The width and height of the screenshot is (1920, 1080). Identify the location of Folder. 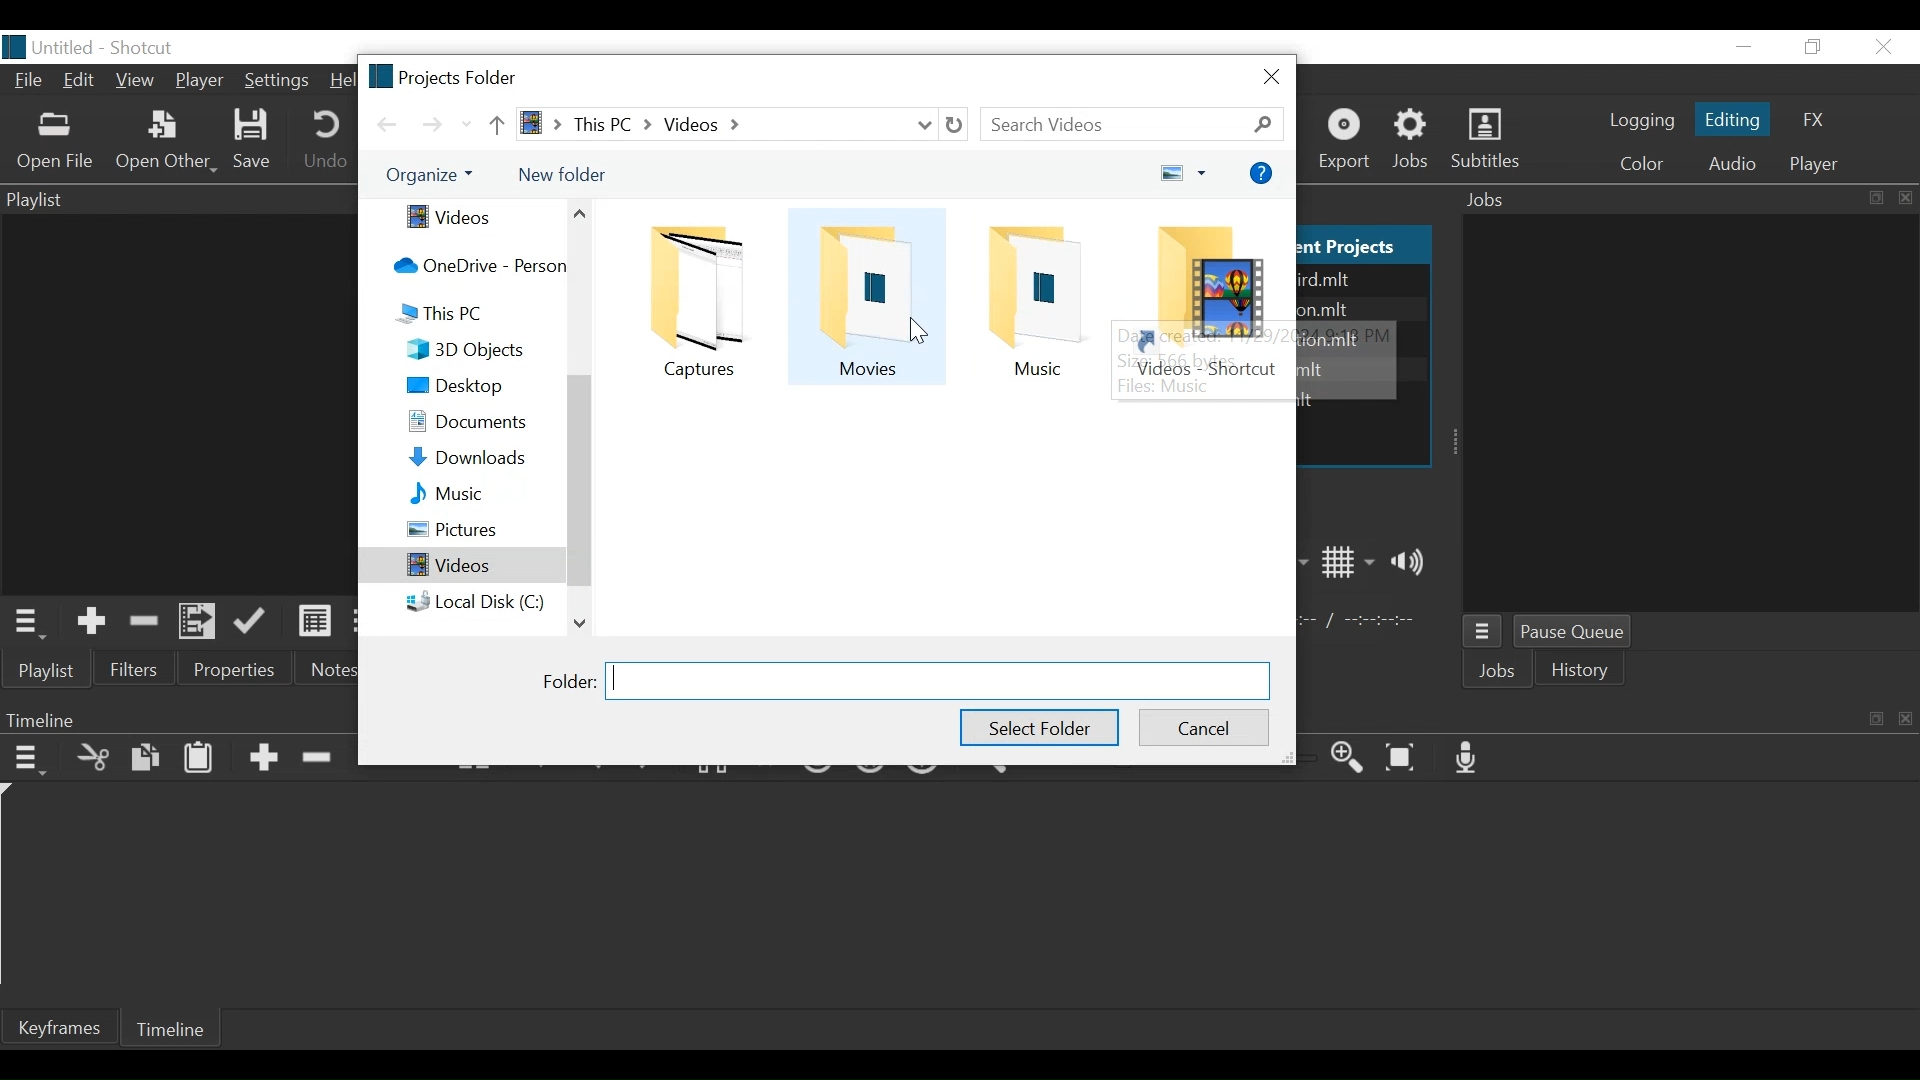
(1198, 301).